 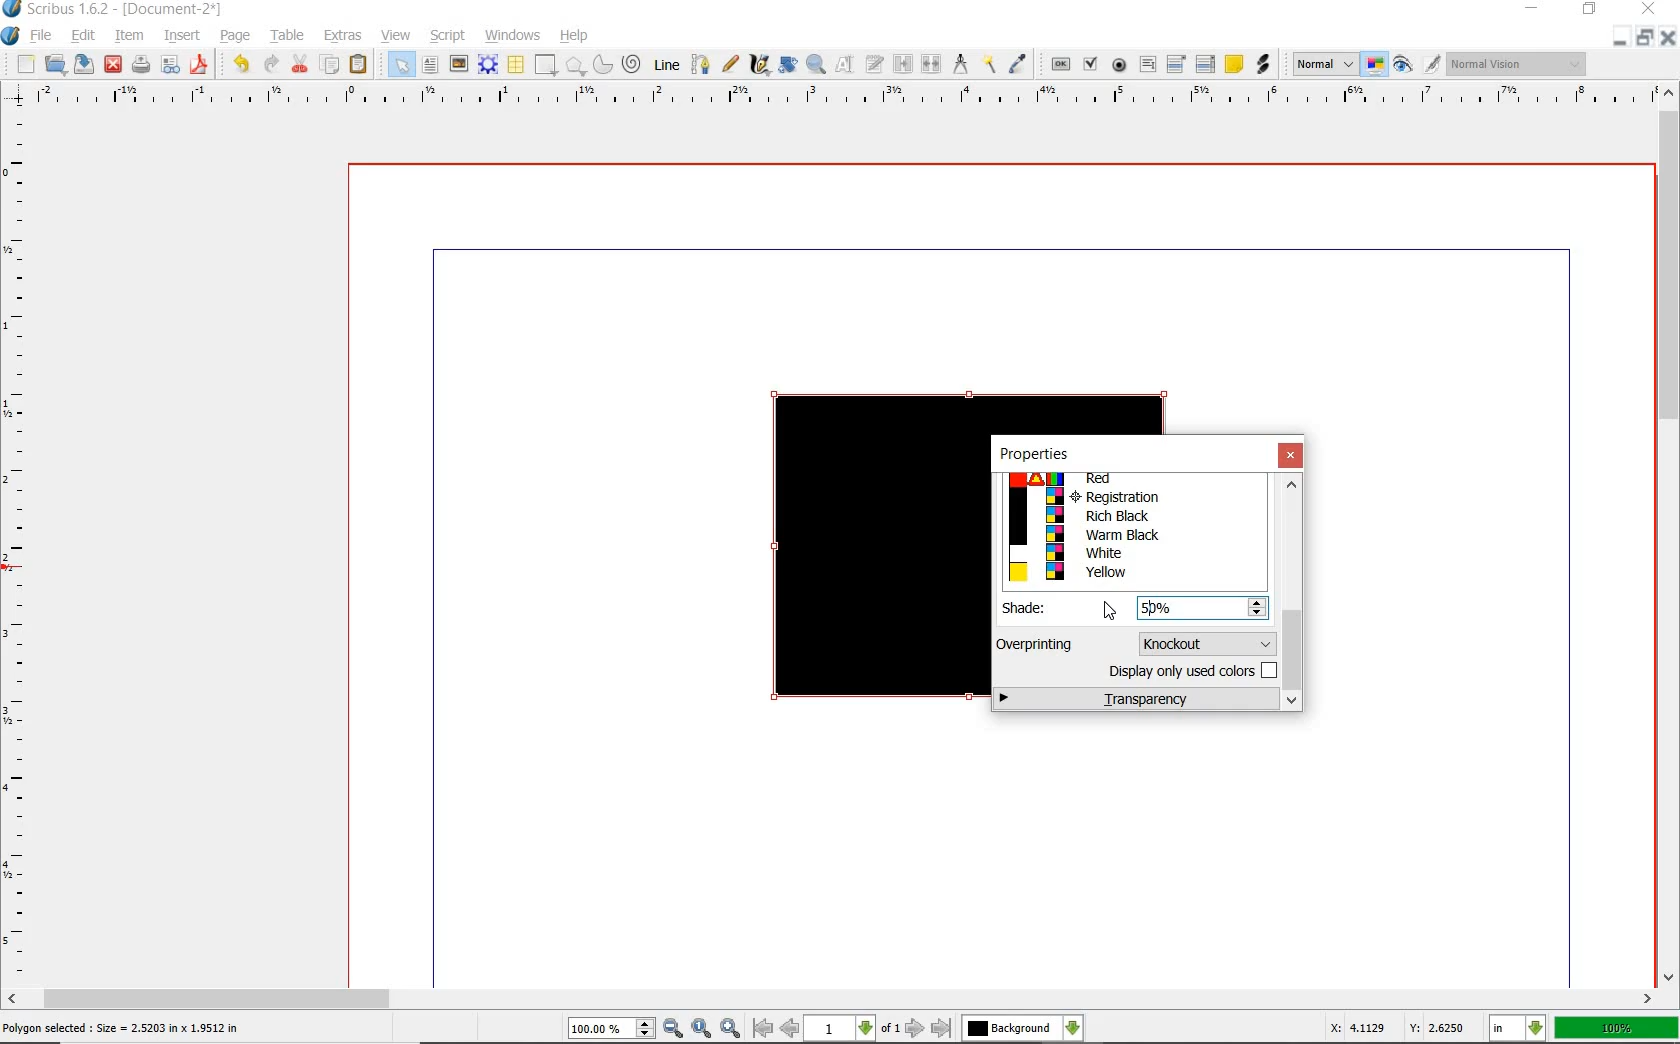 I want to click on edit in preview mode, so click(x=1431, y=64).